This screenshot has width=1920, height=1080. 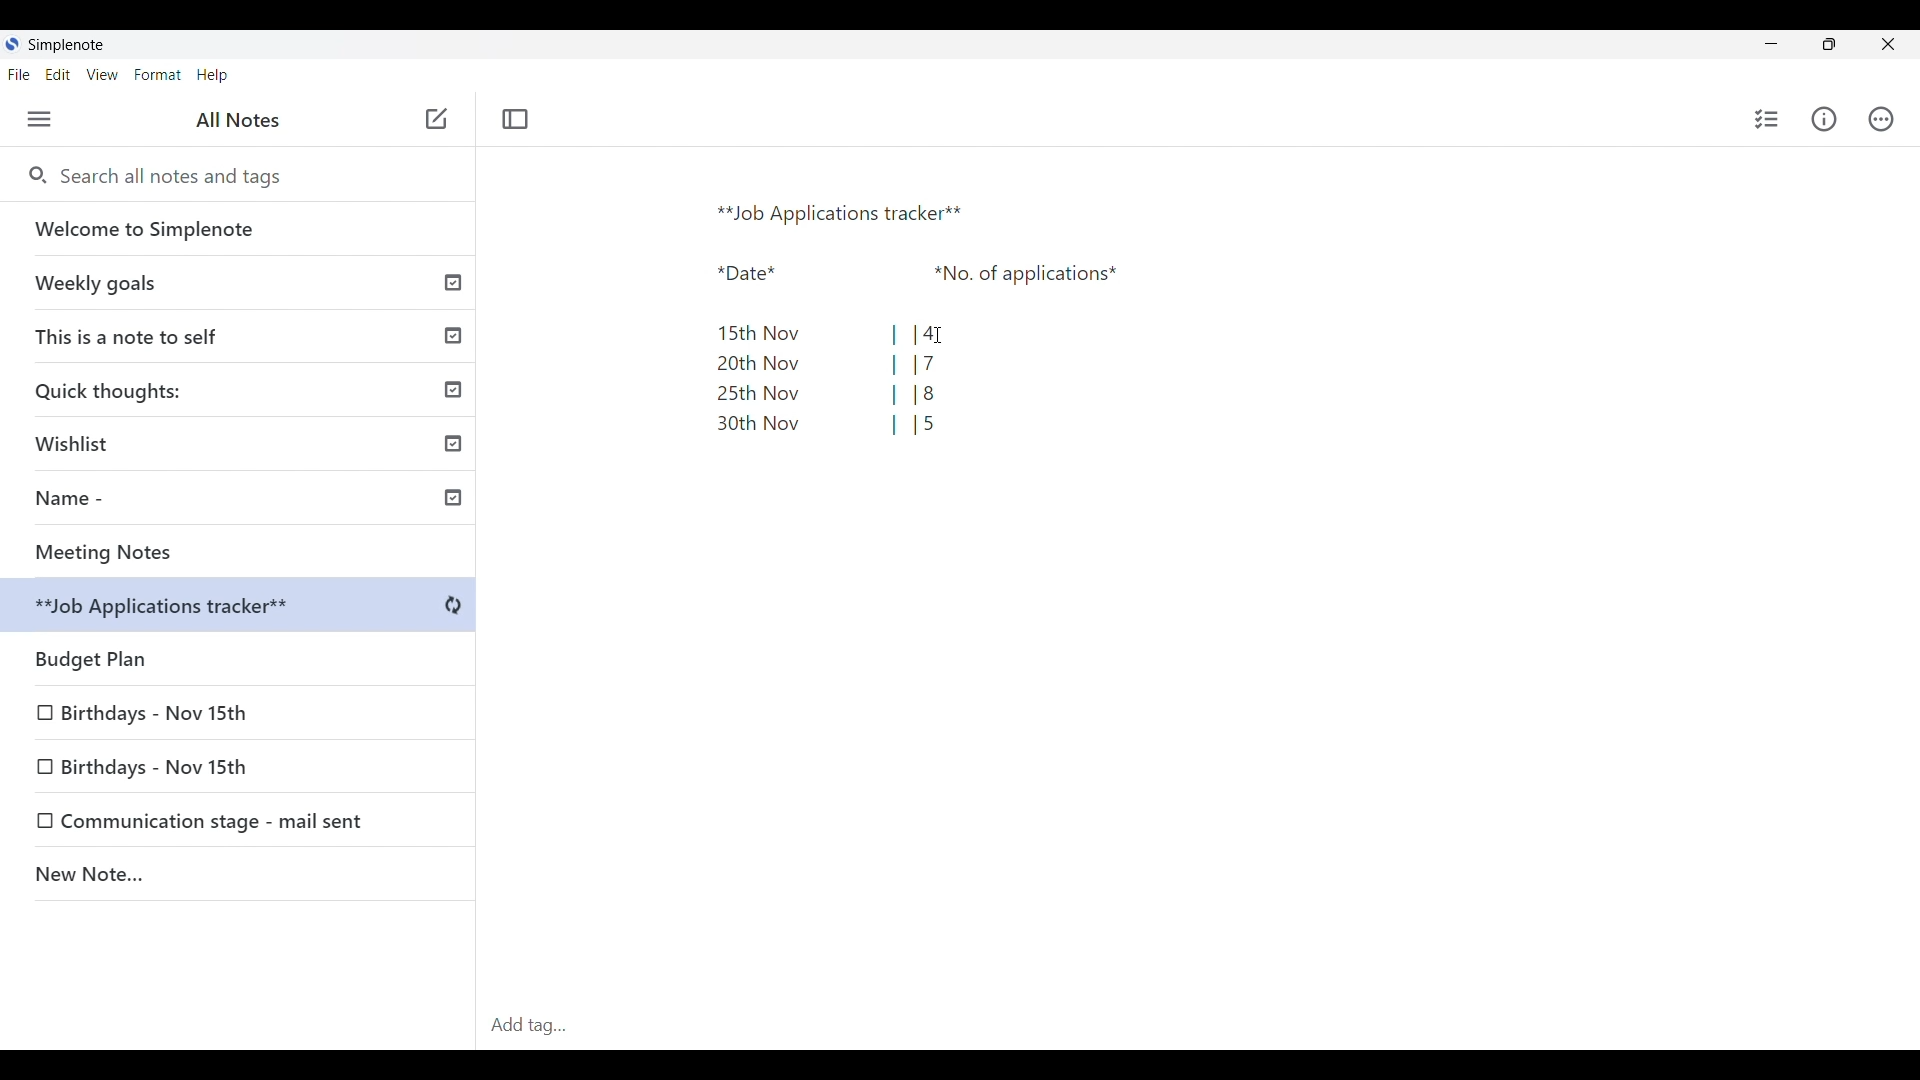 I want to click on File, so click(x=18, y=74).